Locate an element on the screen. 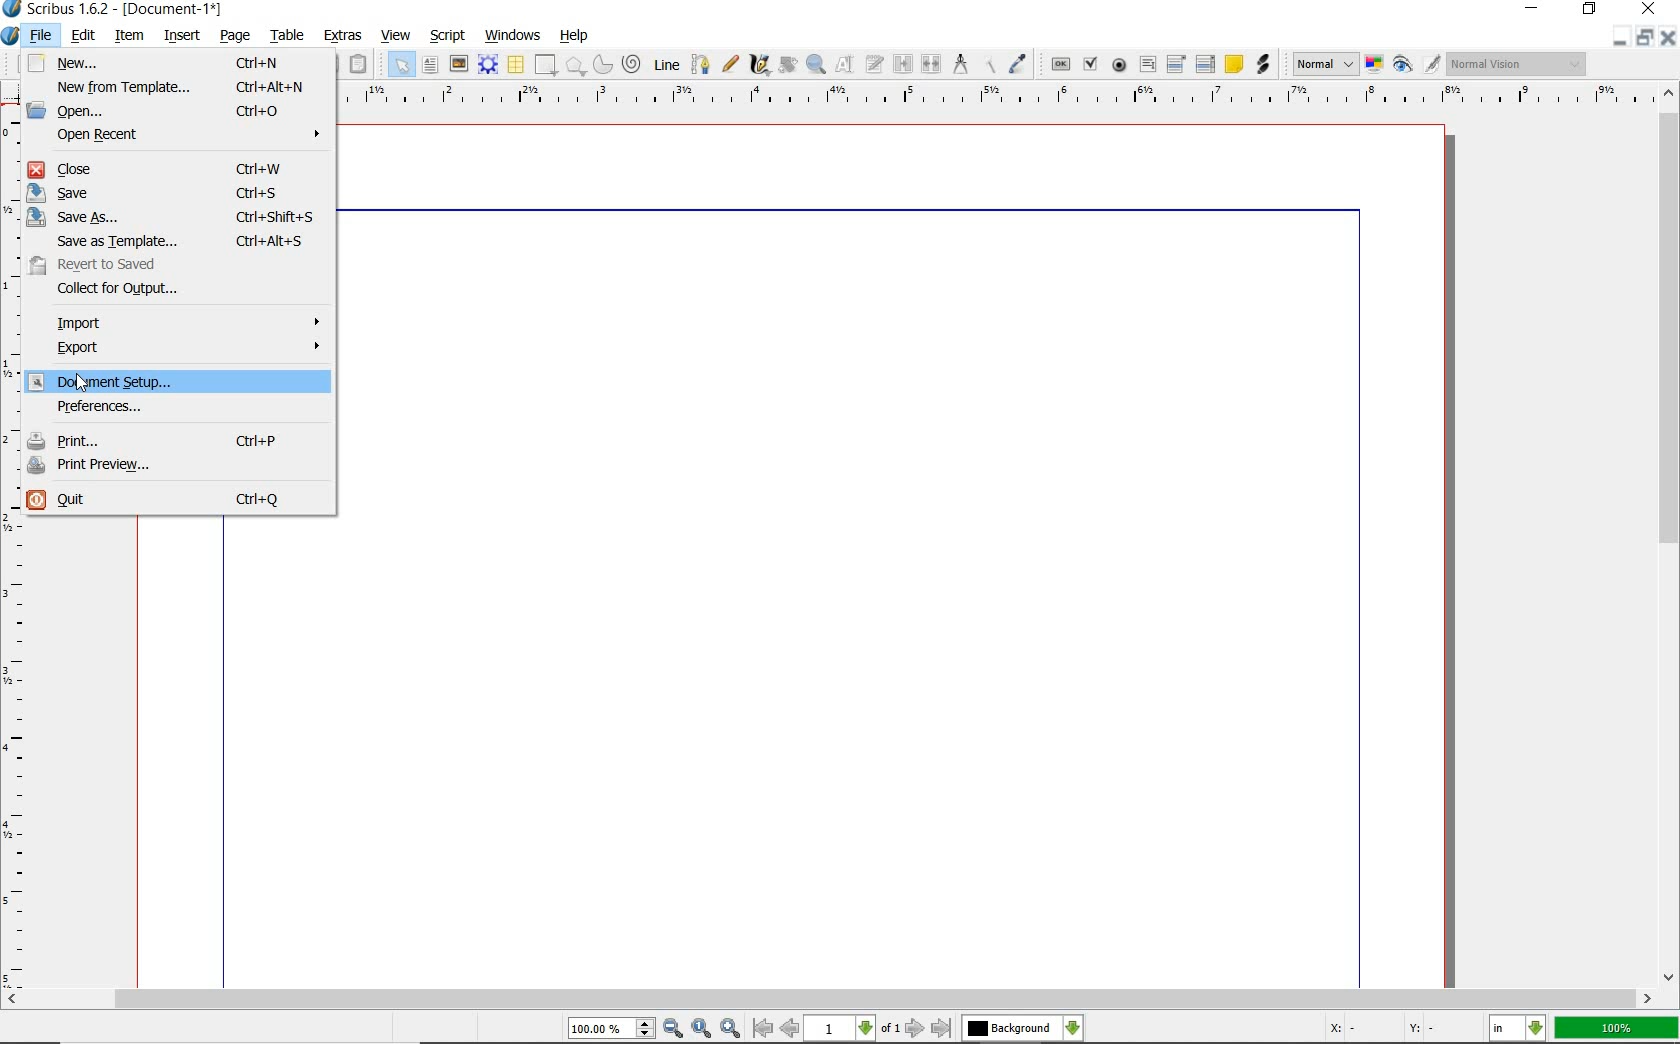 Image resolution: width=1680 pixels, height=1044 pixels. paste is located at coordinates (362, 63).